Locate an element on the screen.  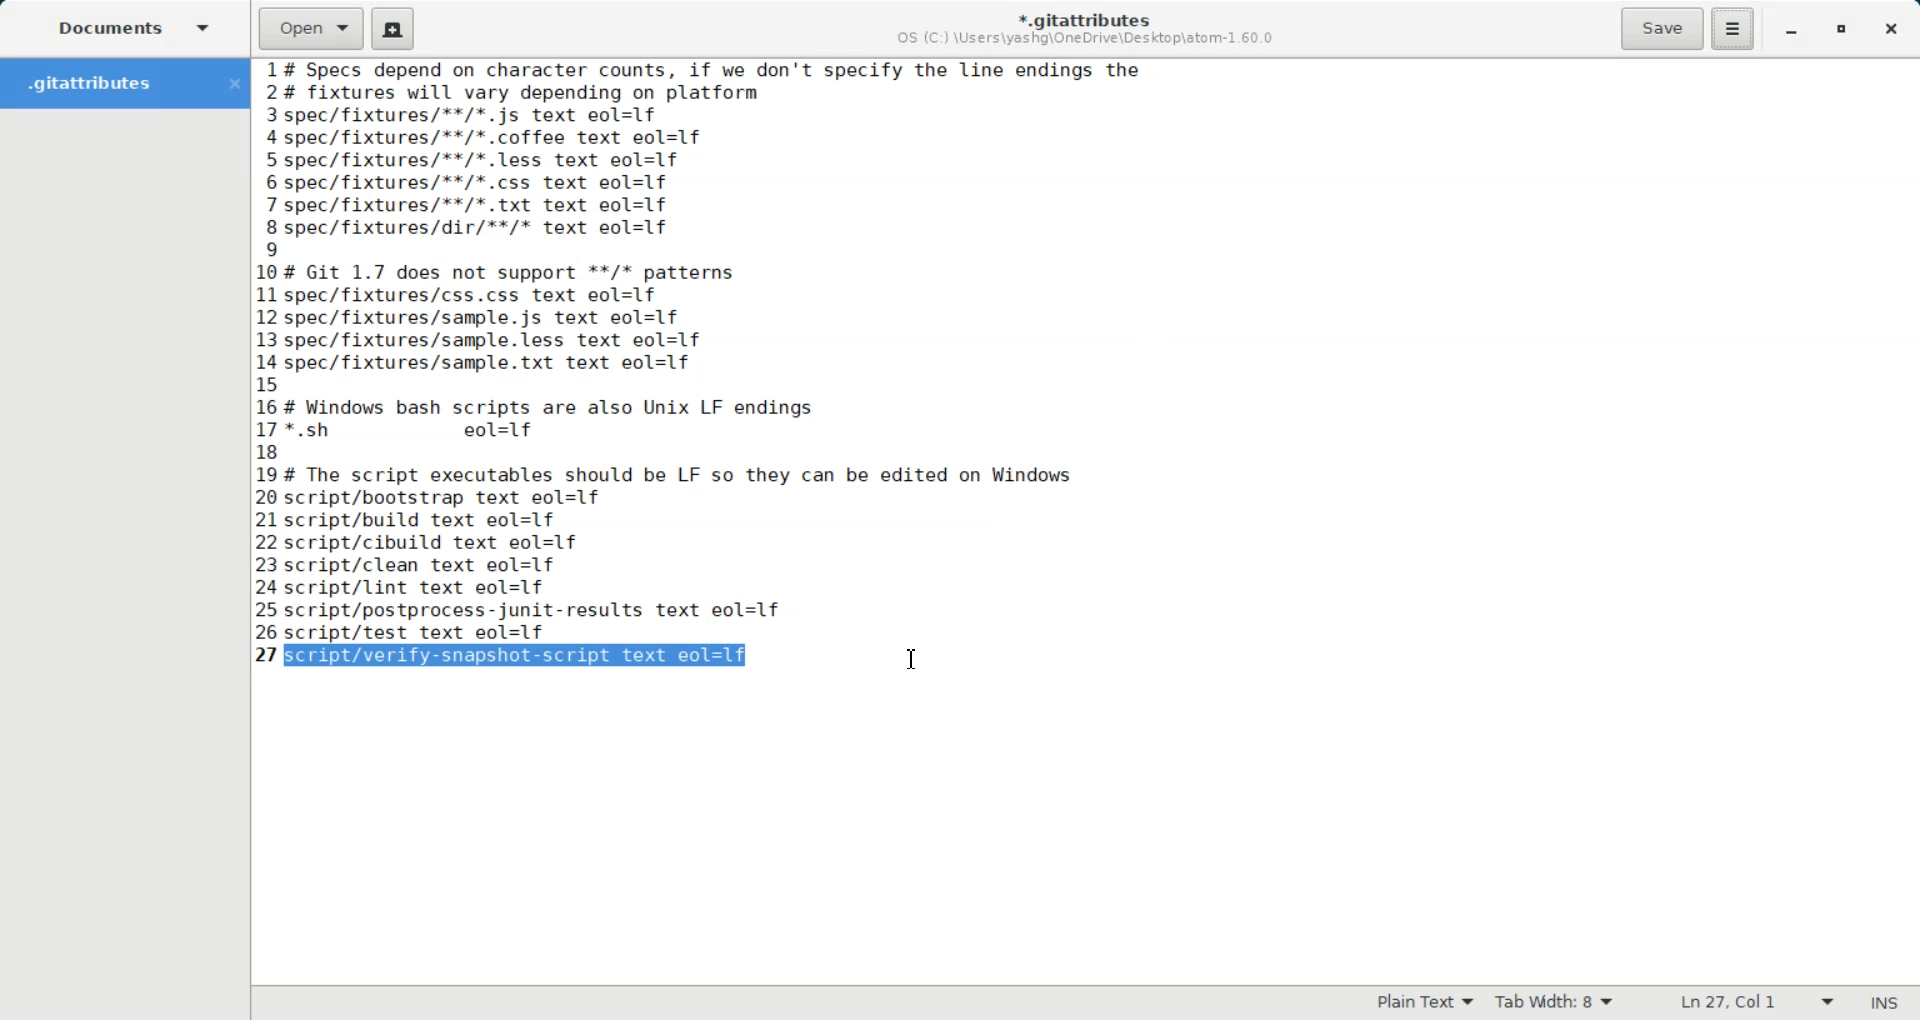
Save is located at coordinates (1661, 29).